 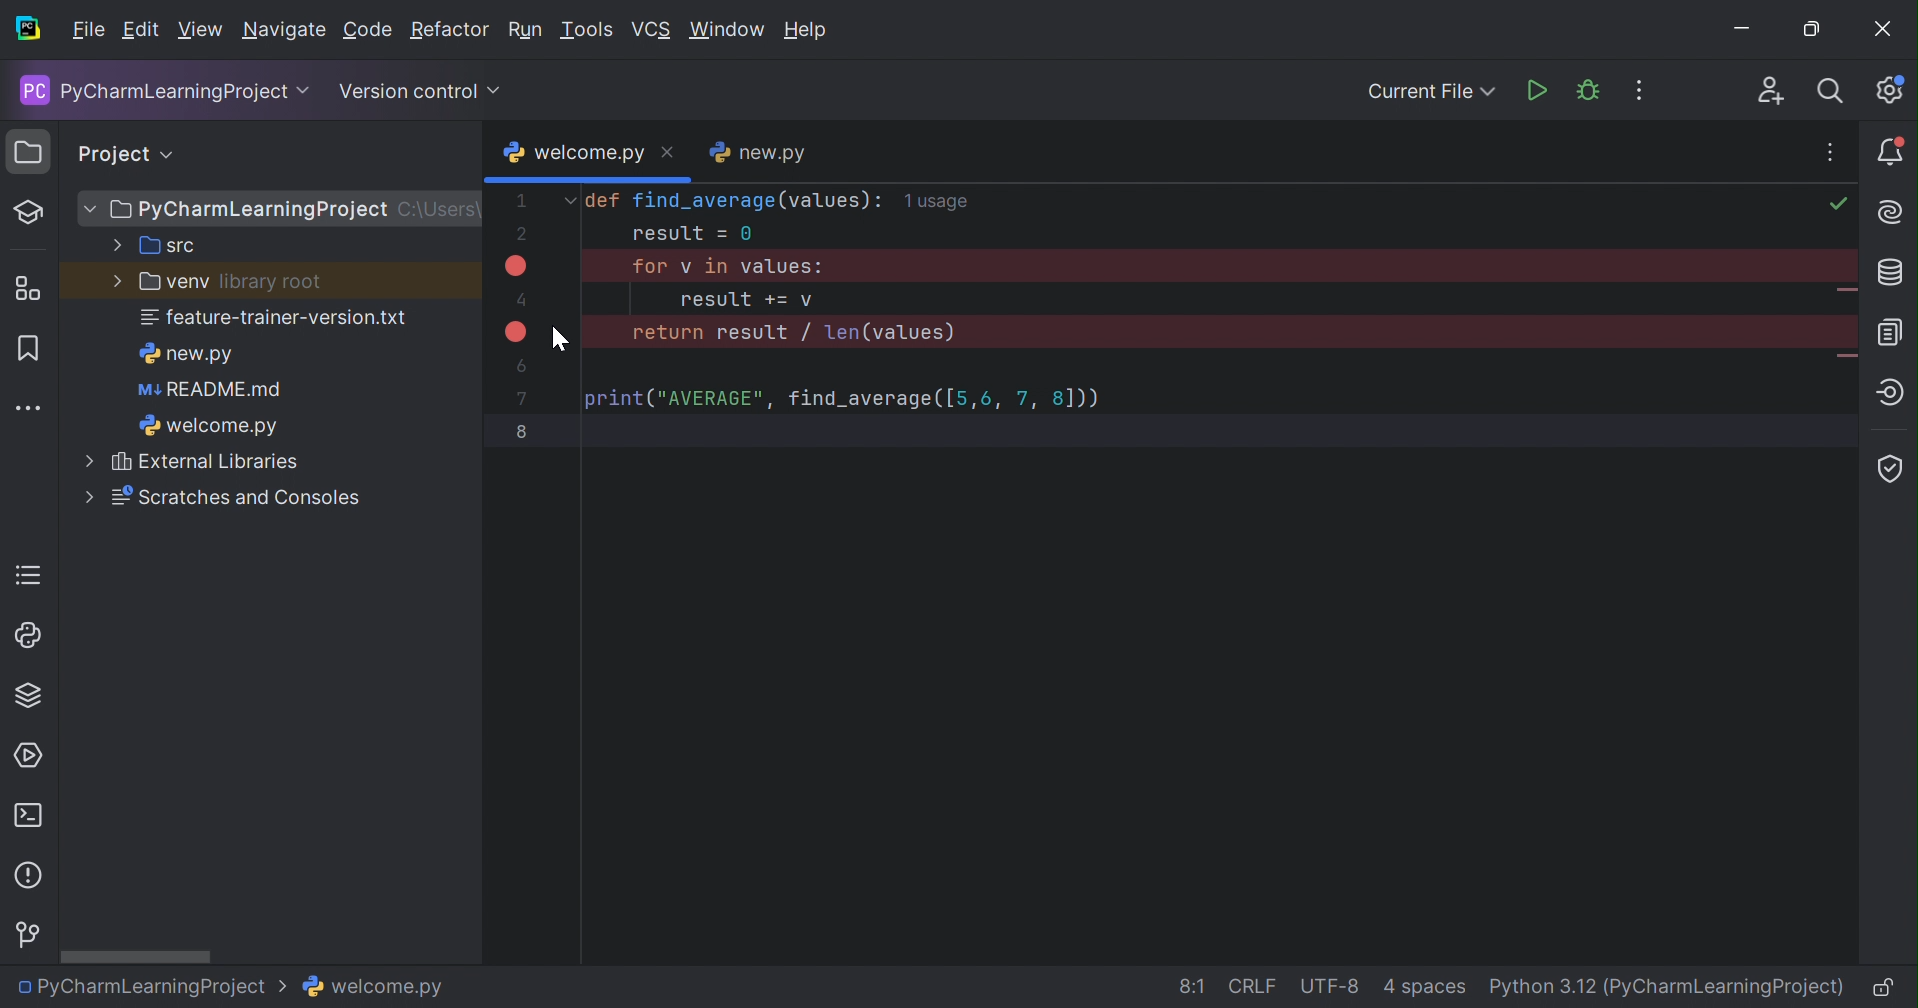 What do you see at coordinates (273, 320) in the screenshot?
I see `feature-trainer-version` at bounding box center [273, 320].